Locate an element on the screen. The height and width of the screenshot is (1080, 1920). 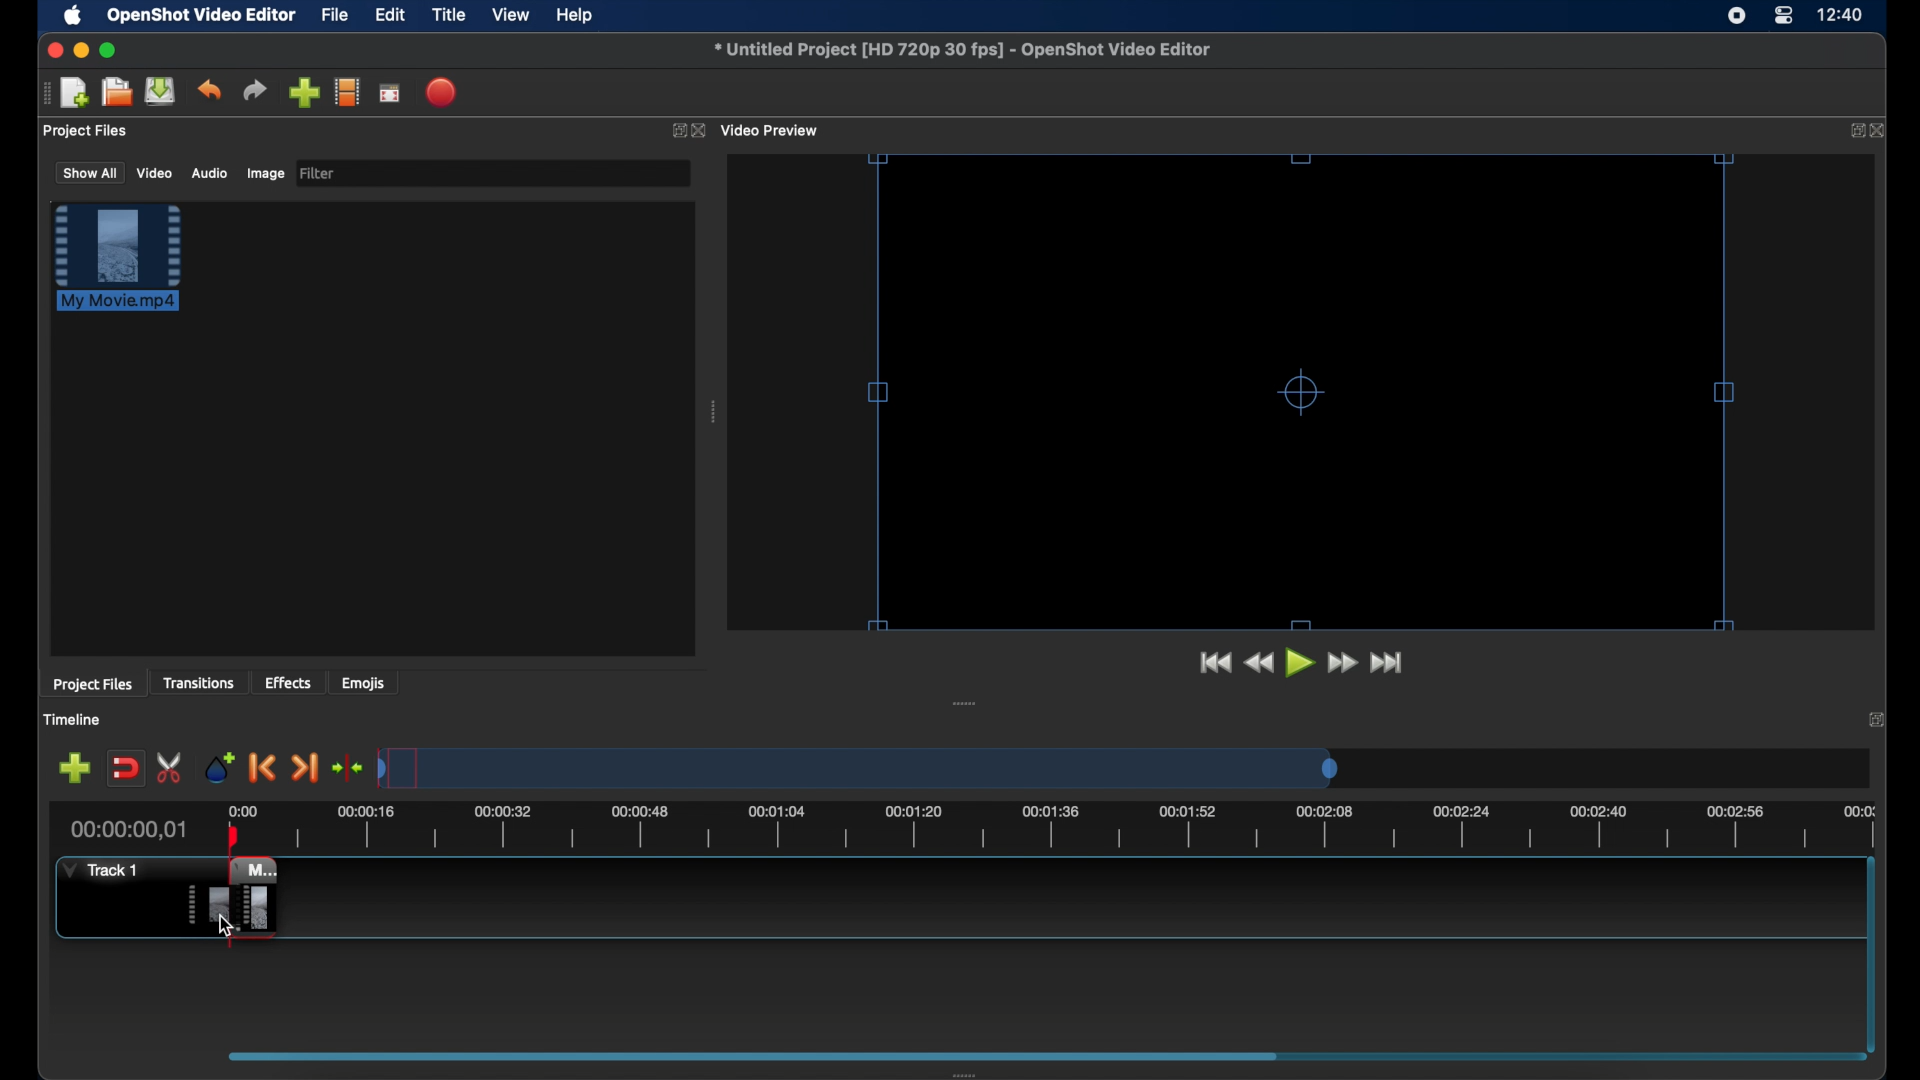
image is located at coordinates (264, 174).